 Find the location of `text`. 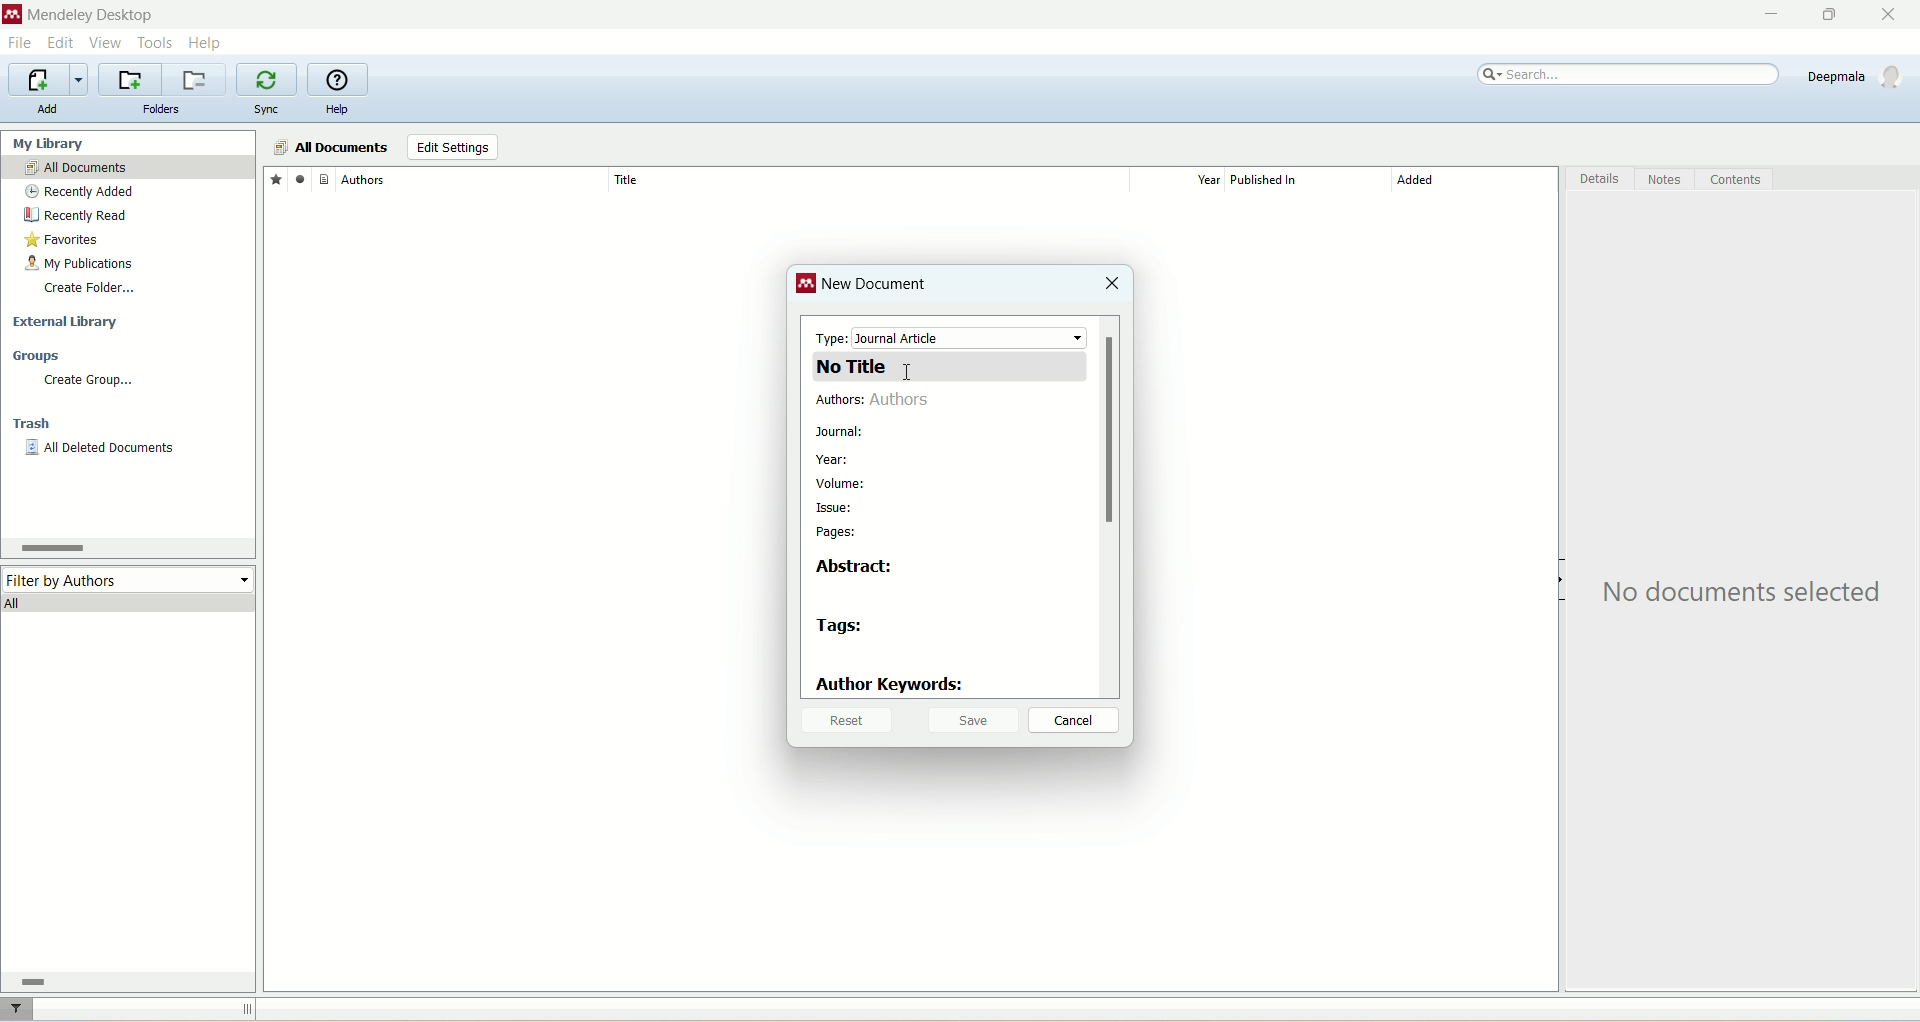

text is located at coordinates (1747, 593).